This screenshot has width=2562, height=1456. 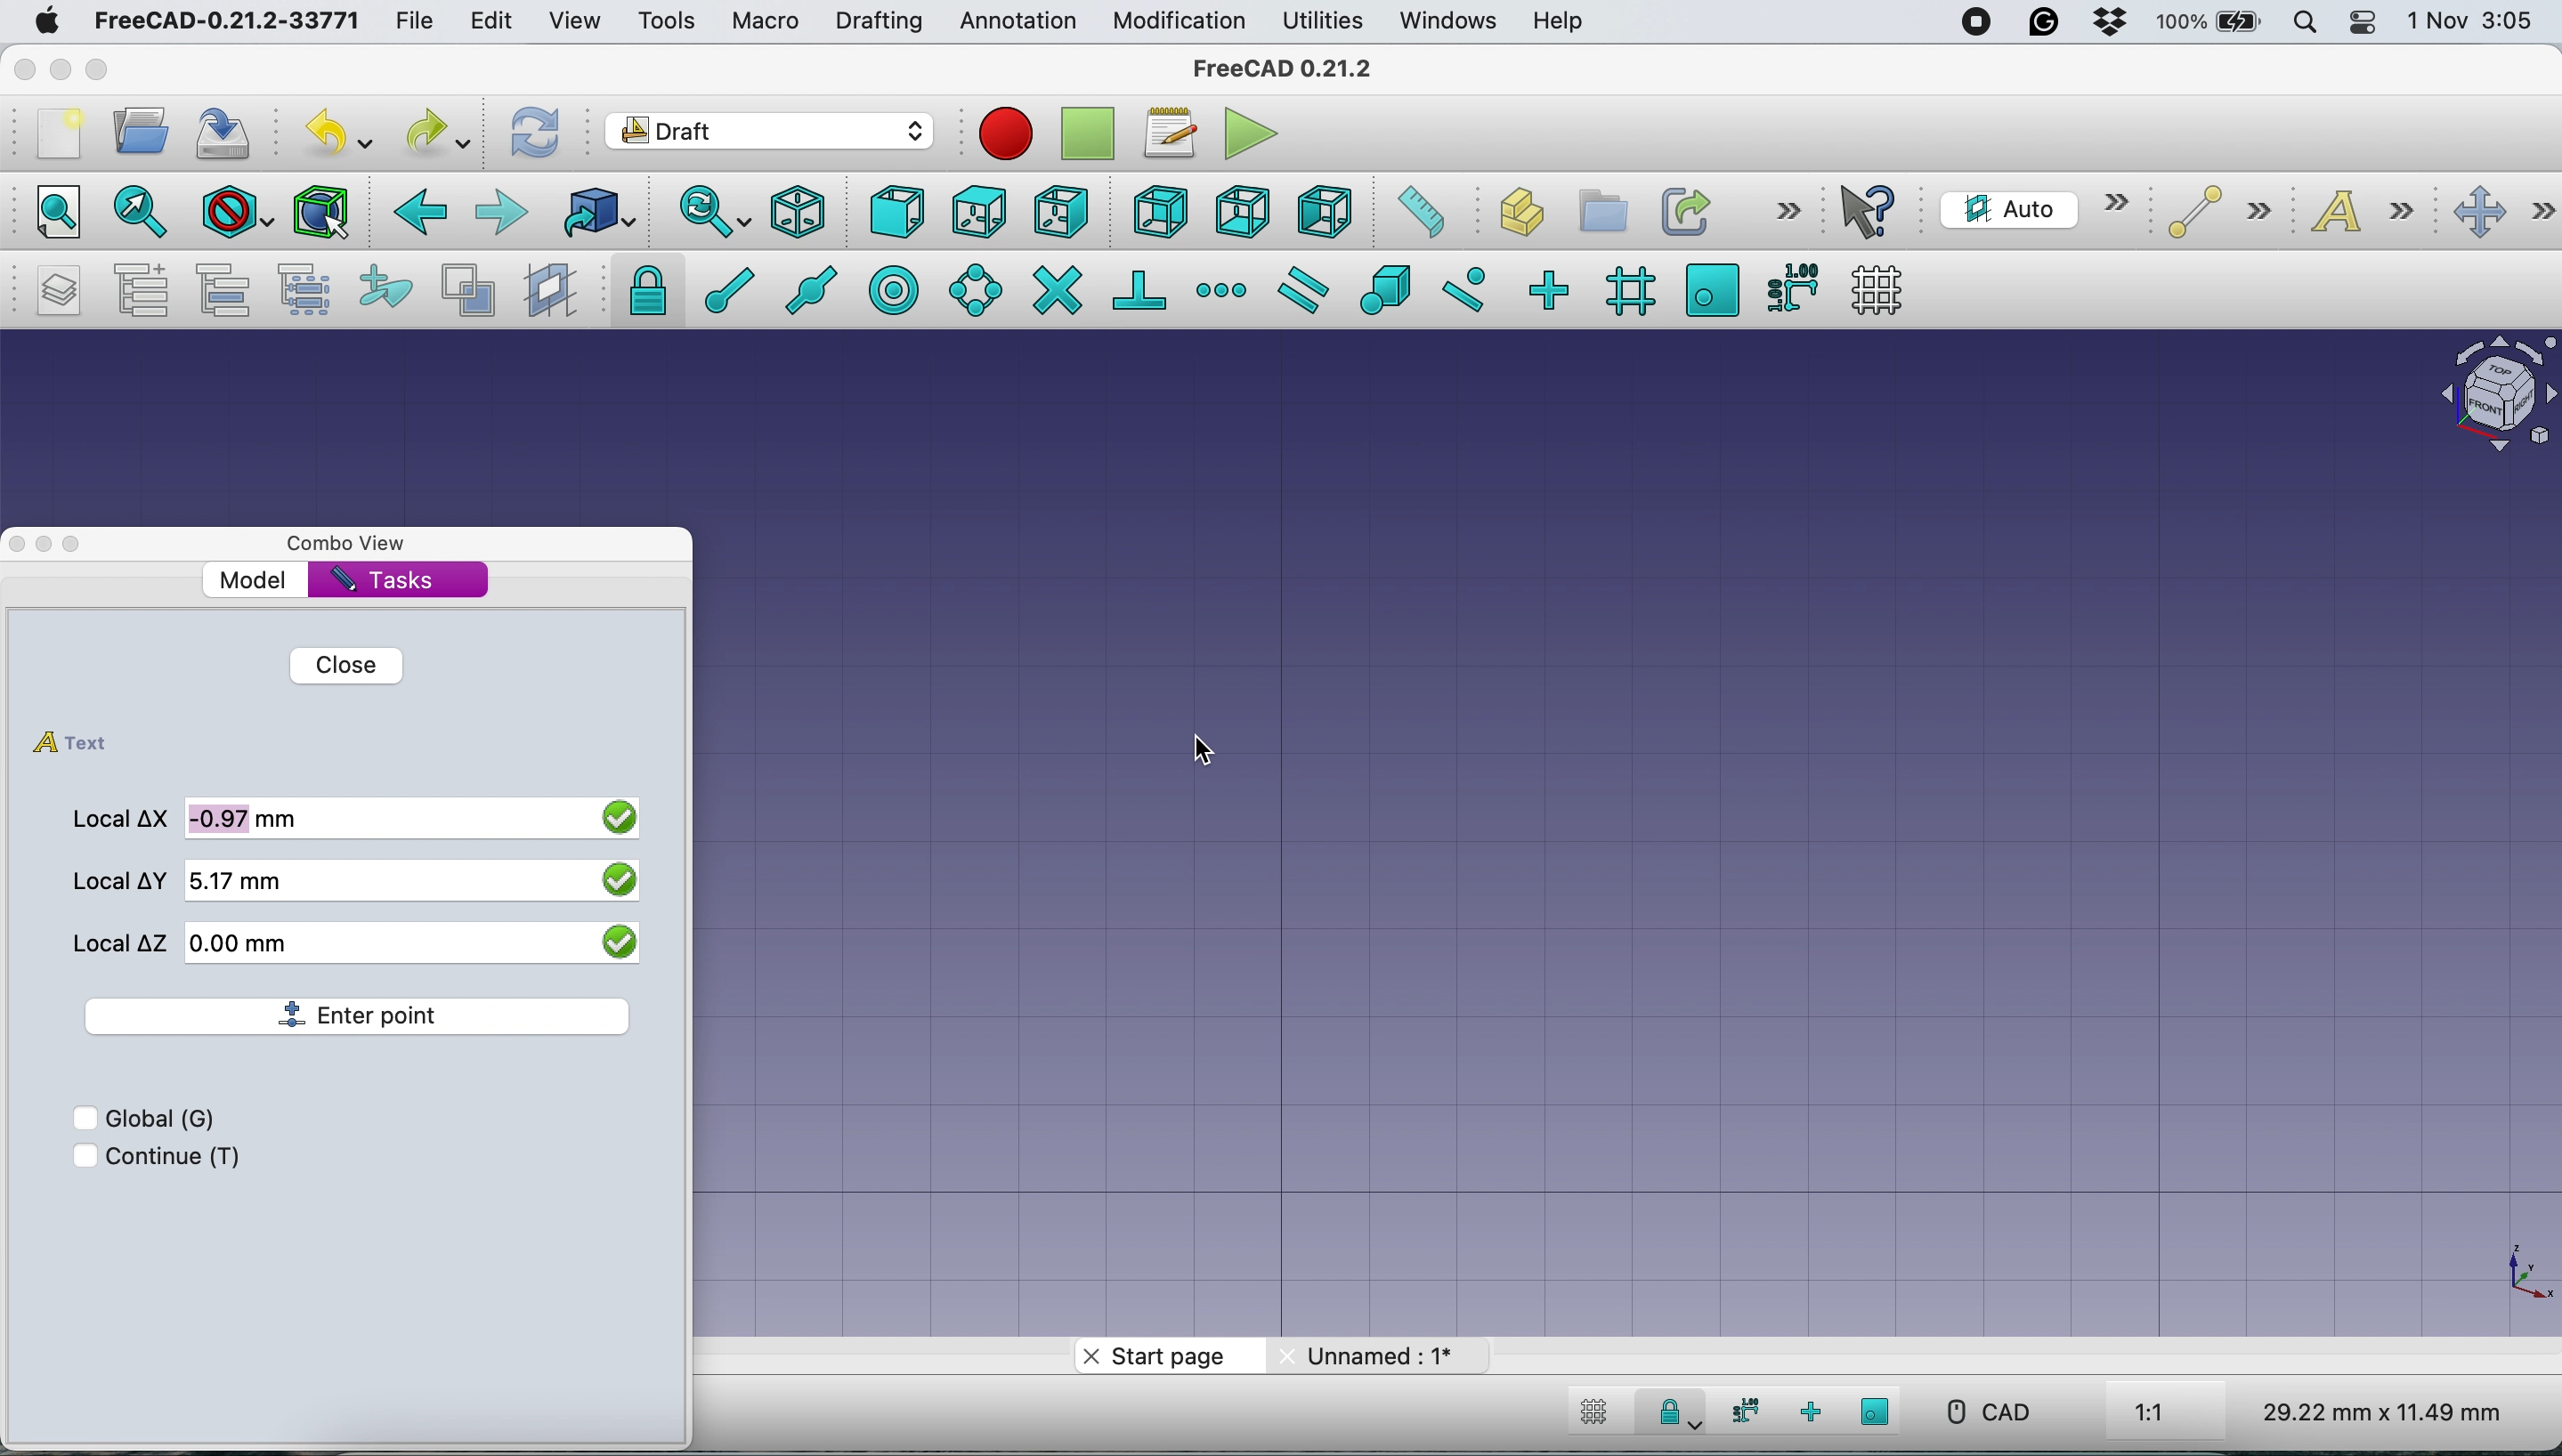 What do you see at coordinates (120, 881) in the screenshot?
I see `local` at bounding box center [120, 881].